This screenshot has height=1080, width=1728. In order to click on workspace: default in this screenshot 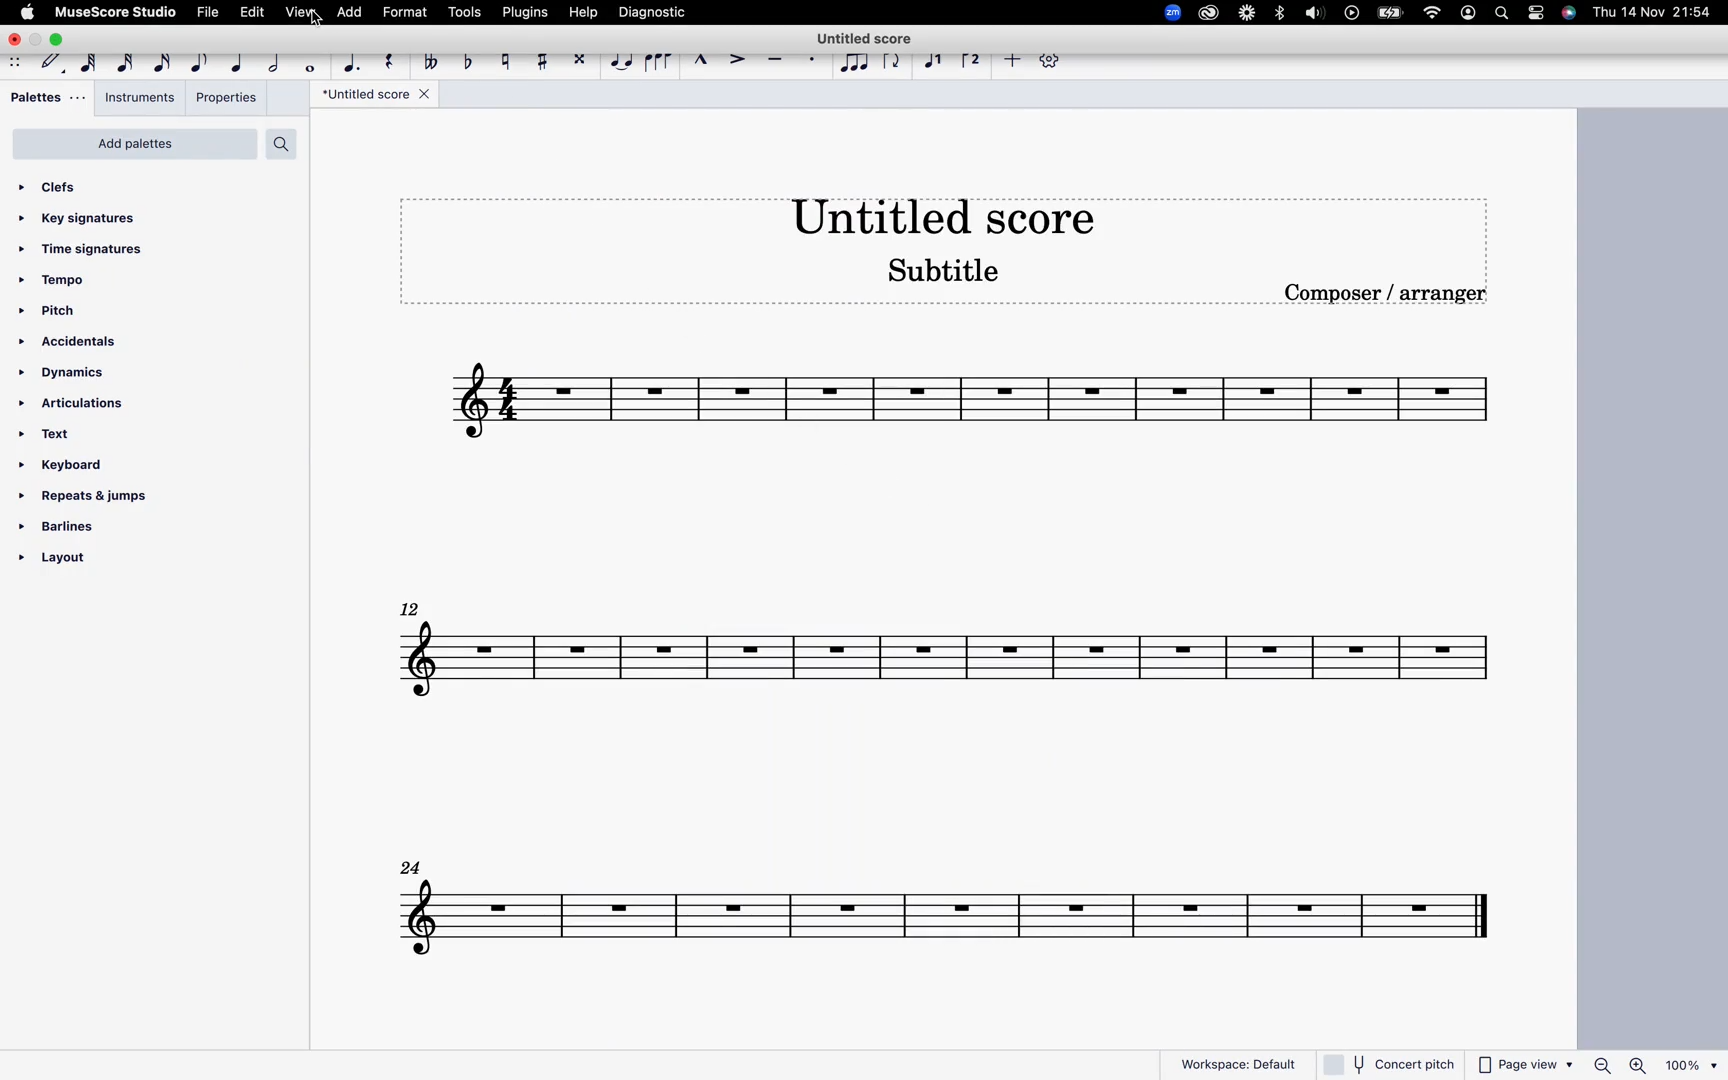, I will do `click(1236, 1064)`.